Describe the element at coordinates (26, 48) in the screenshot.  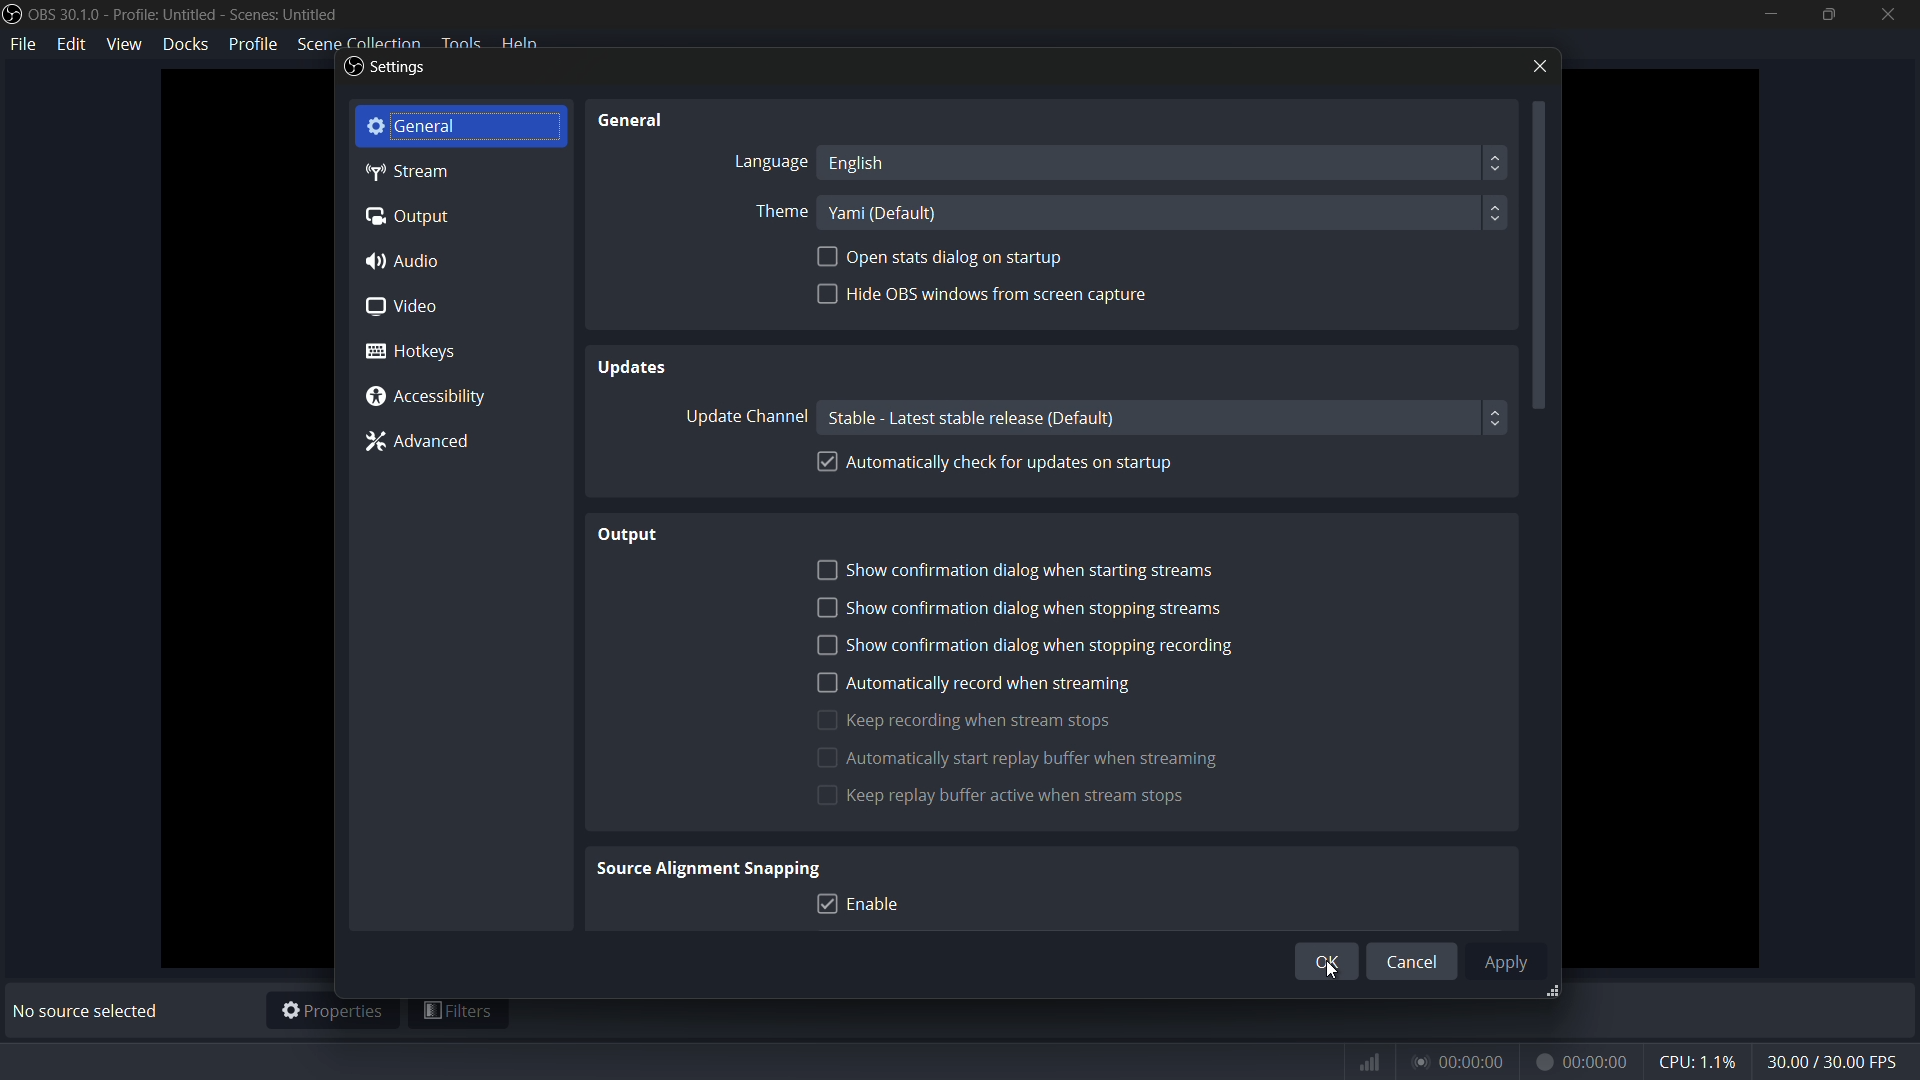
I see `file` at that location.